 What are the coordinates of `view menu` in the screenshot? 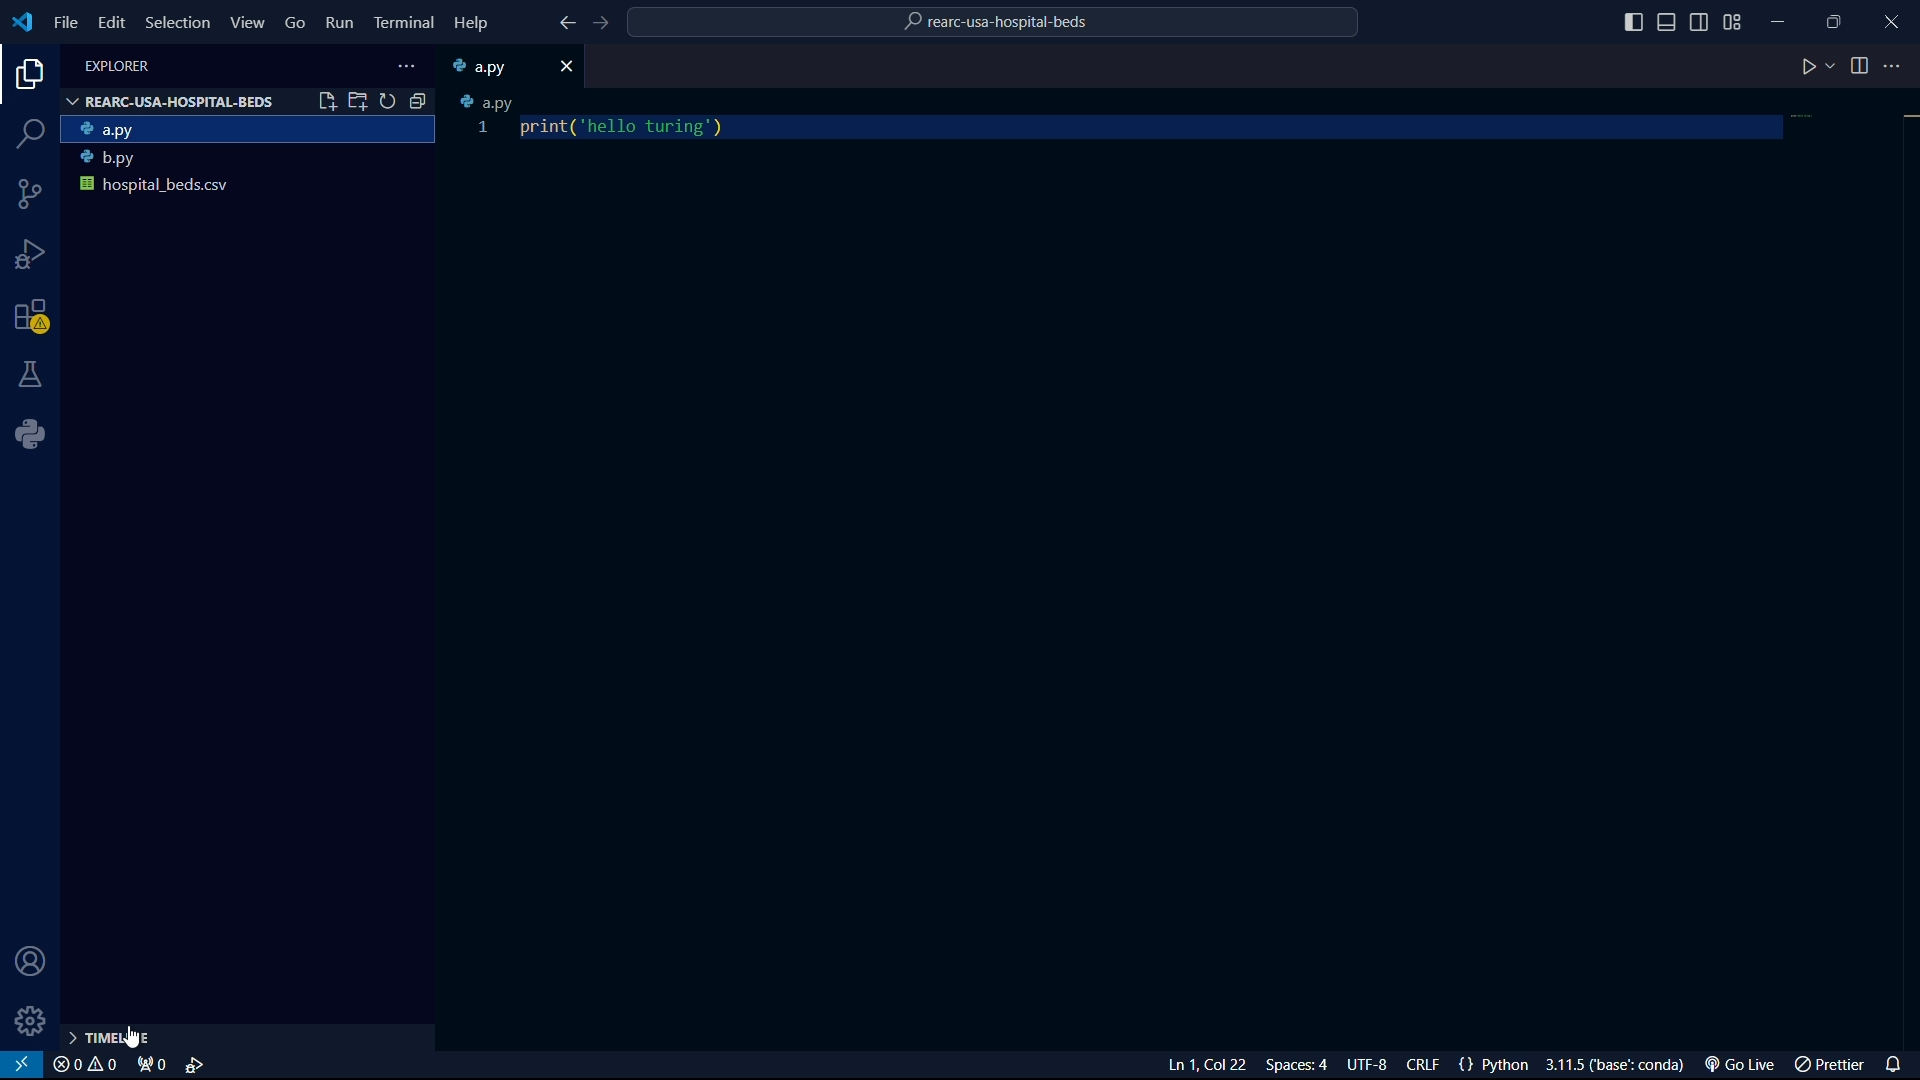 It's located at (247, 22).